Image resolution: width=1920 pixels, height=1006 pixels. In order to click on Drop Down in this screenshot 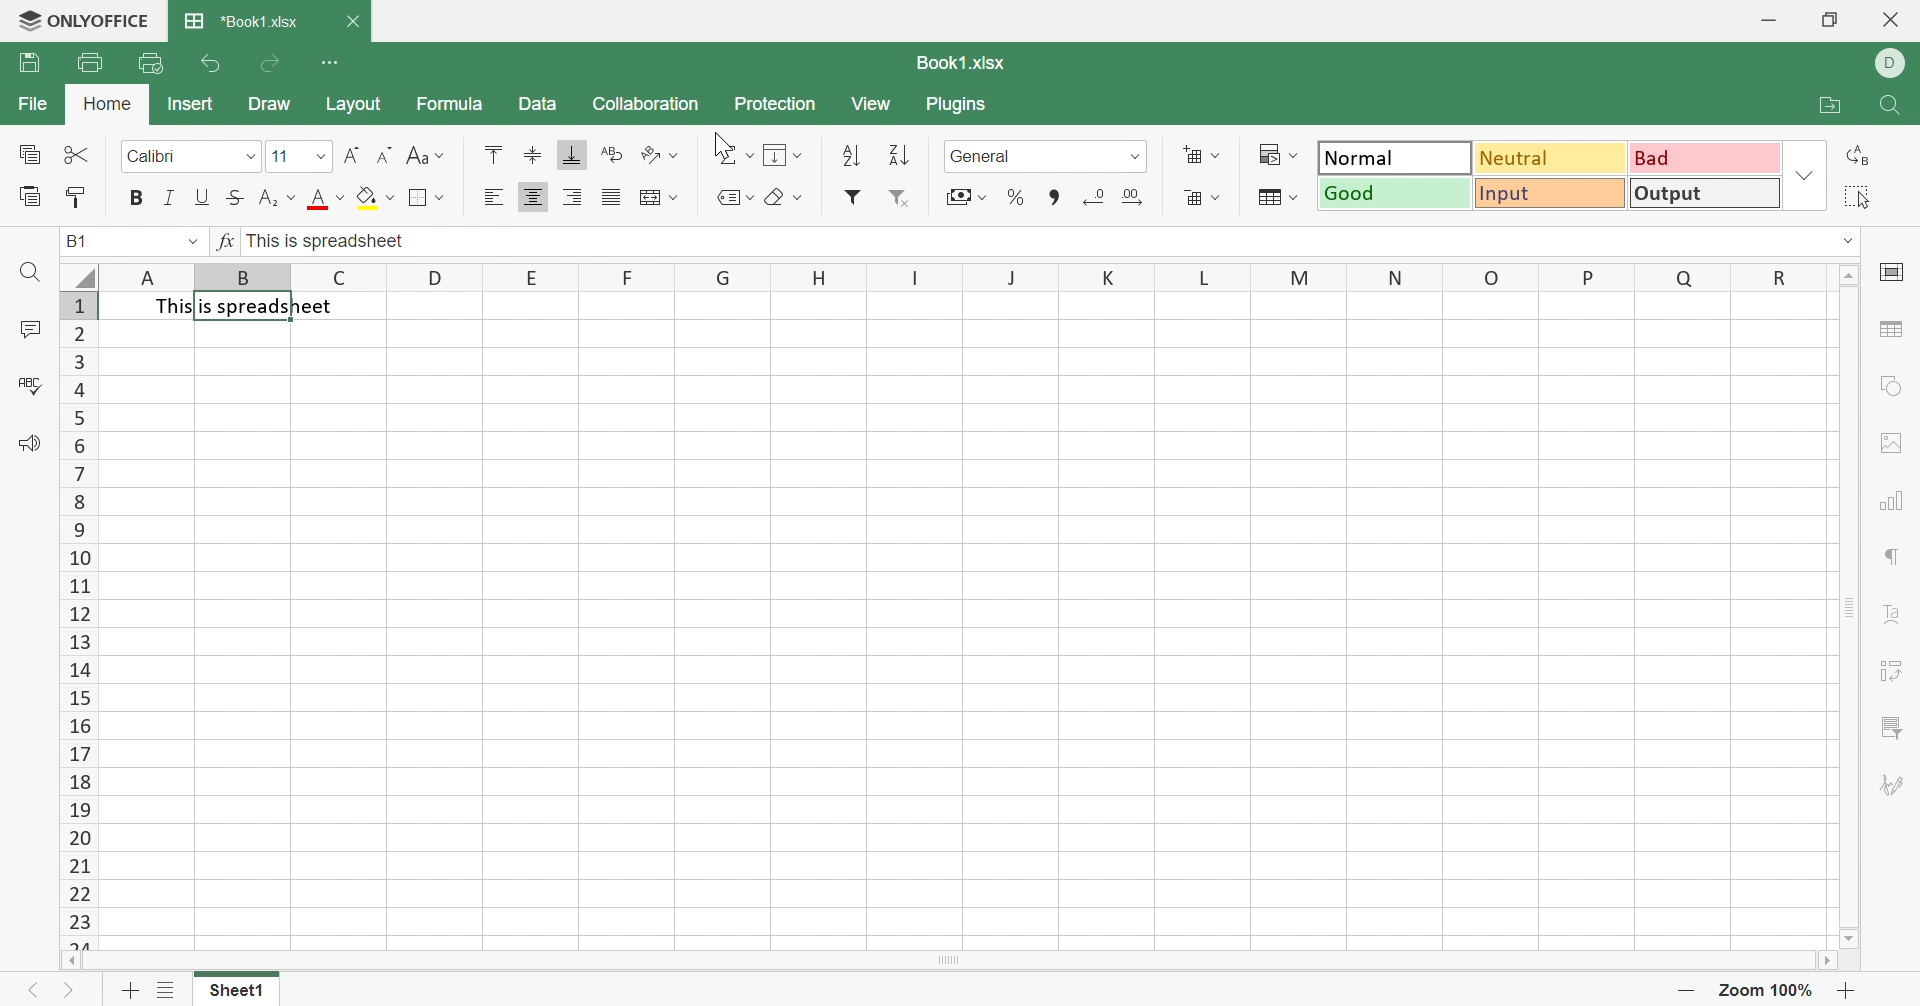, I will do `click(675, 156)`.